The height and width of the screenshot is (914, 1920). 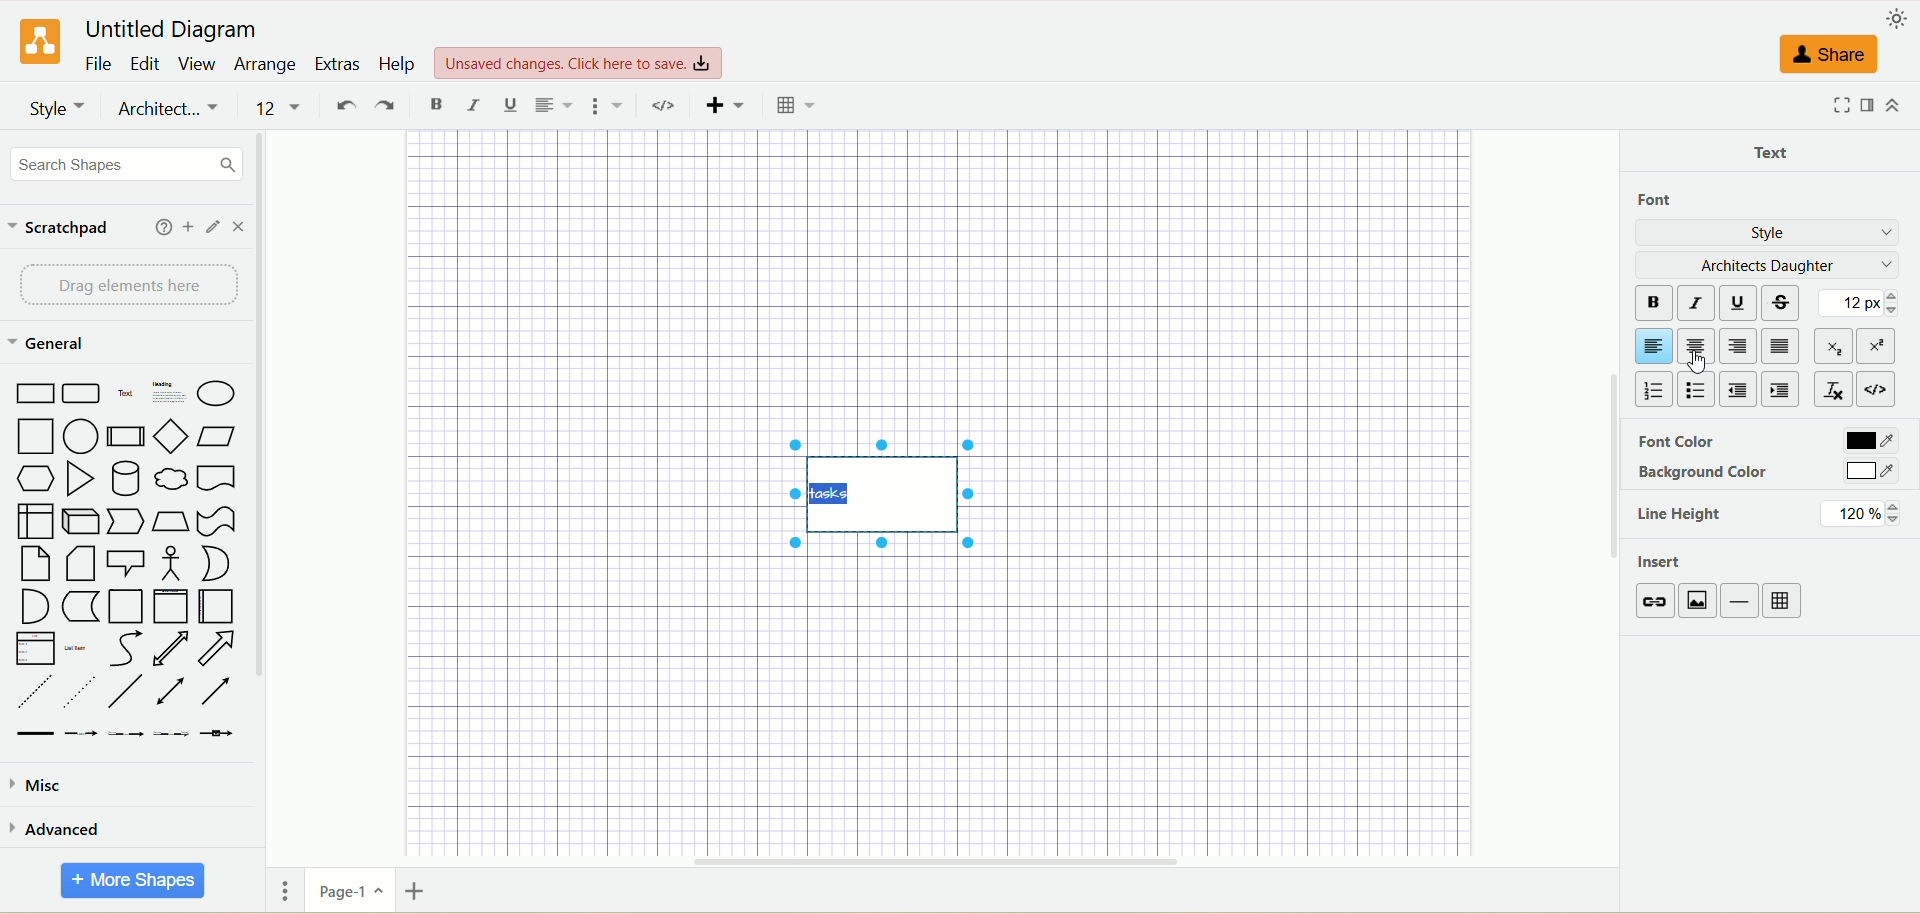 What do you see at coordinates (351, 891) in the screenshot?
I see `page-1` at bounding box center [351, 891].